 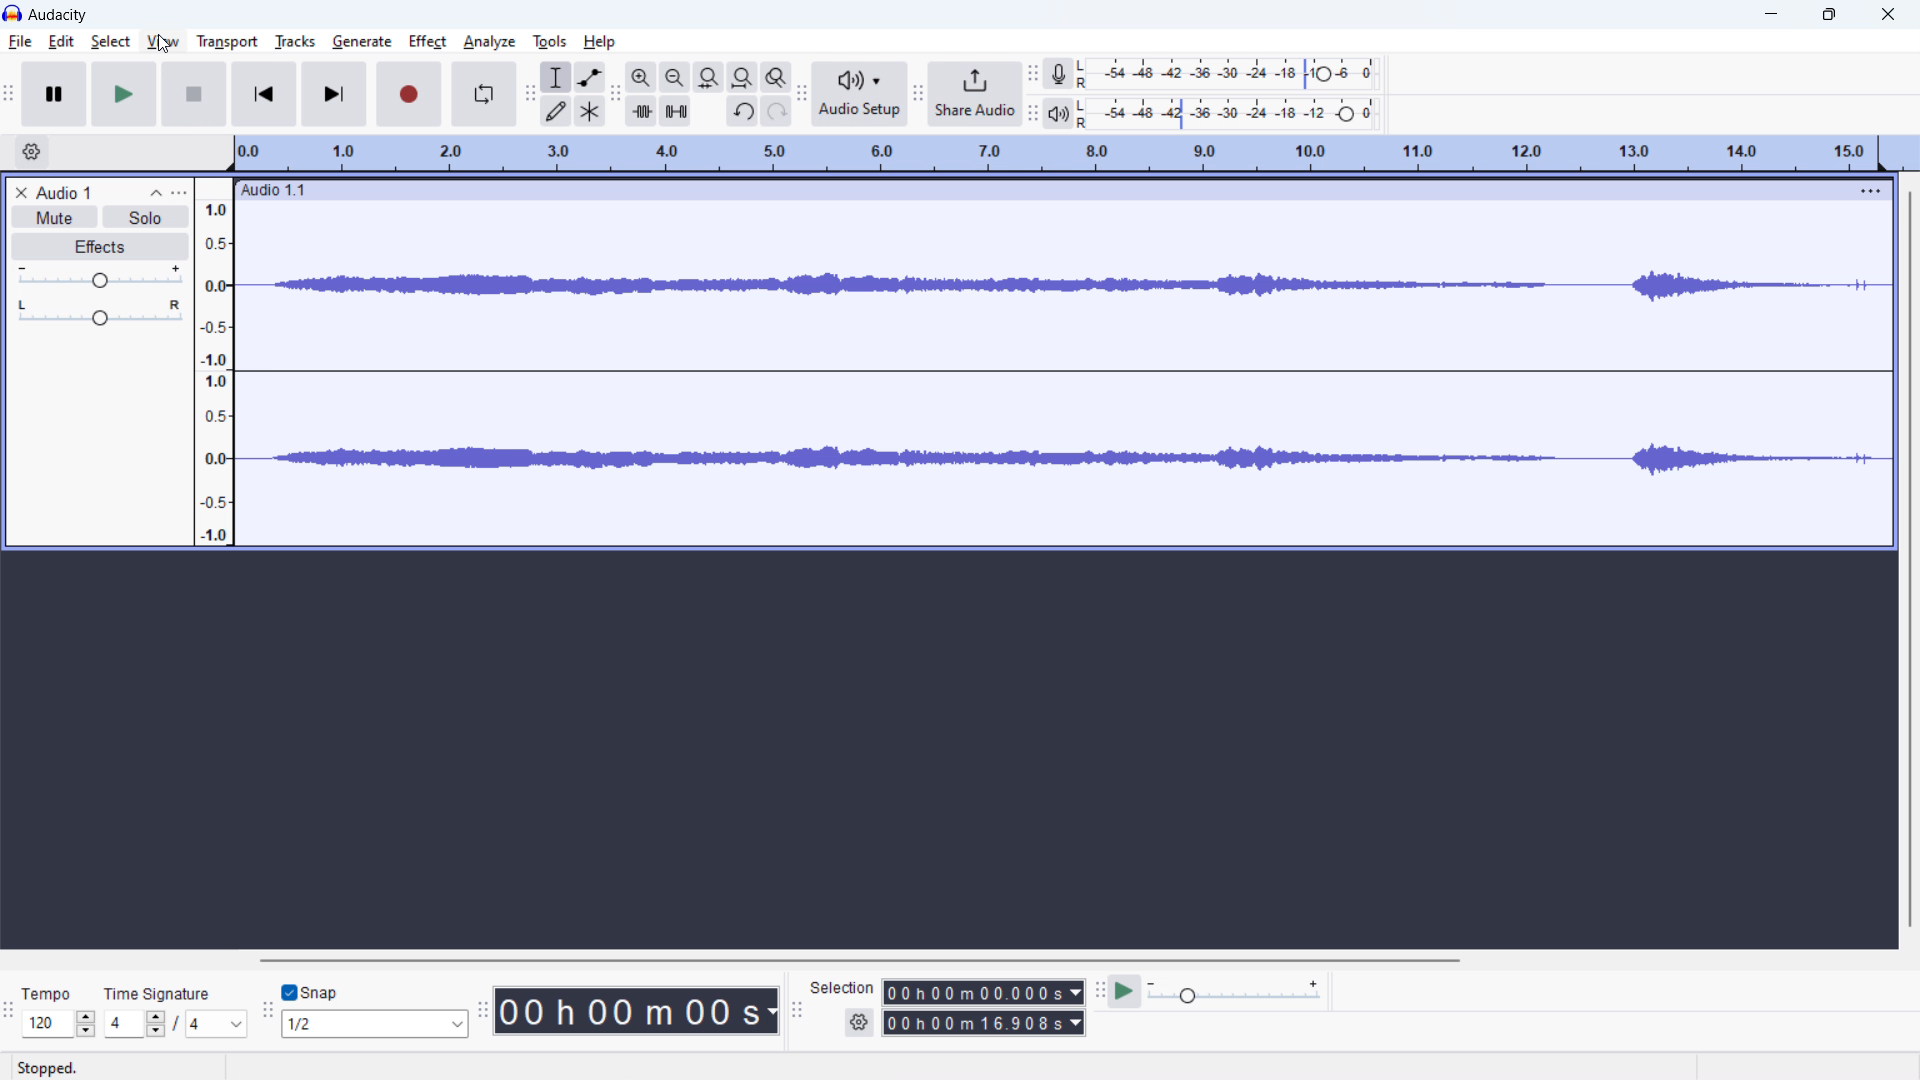 What do you see at coordinates (194, 95) in the screenshot?
I see `stop` at bounding box center [194, 95].